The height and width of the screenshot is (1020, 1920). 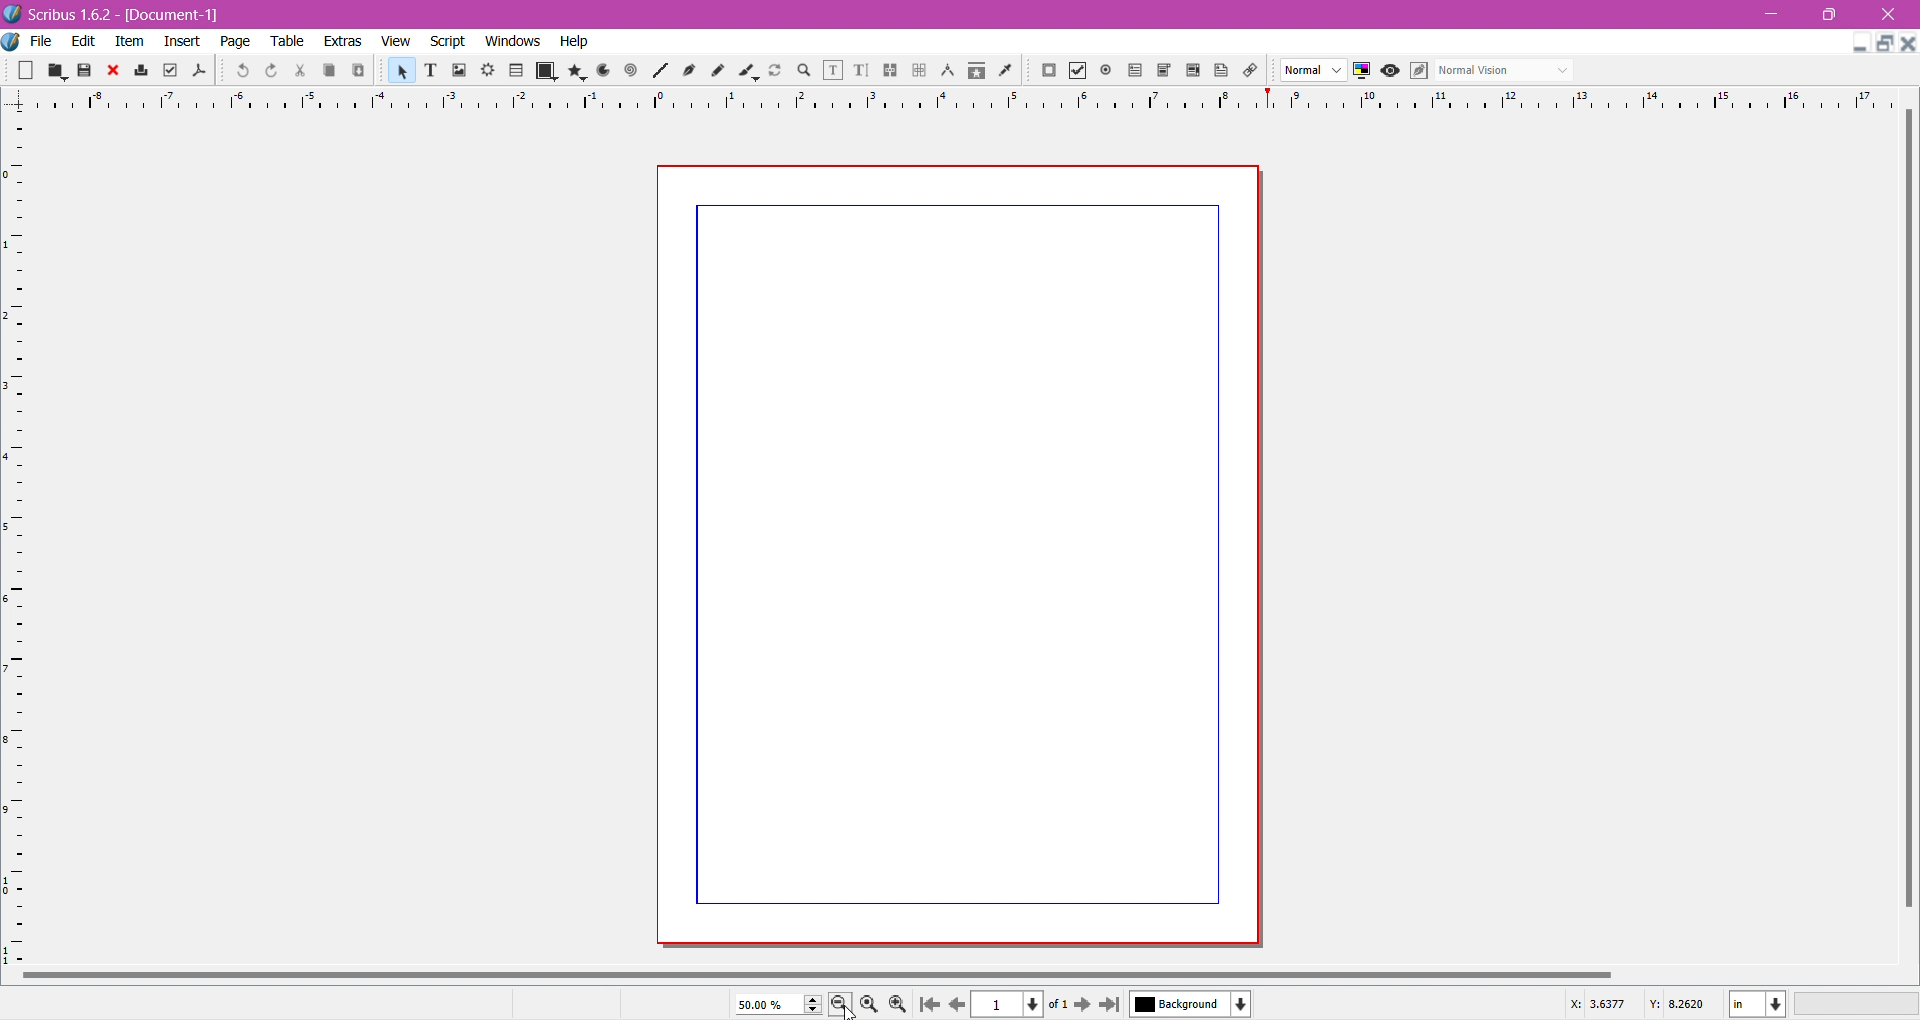 What do you see at coordinates (1904, 519) in the screenshot?
I see `Vertical Scroll Bar` at bounding box center [1904, 519].